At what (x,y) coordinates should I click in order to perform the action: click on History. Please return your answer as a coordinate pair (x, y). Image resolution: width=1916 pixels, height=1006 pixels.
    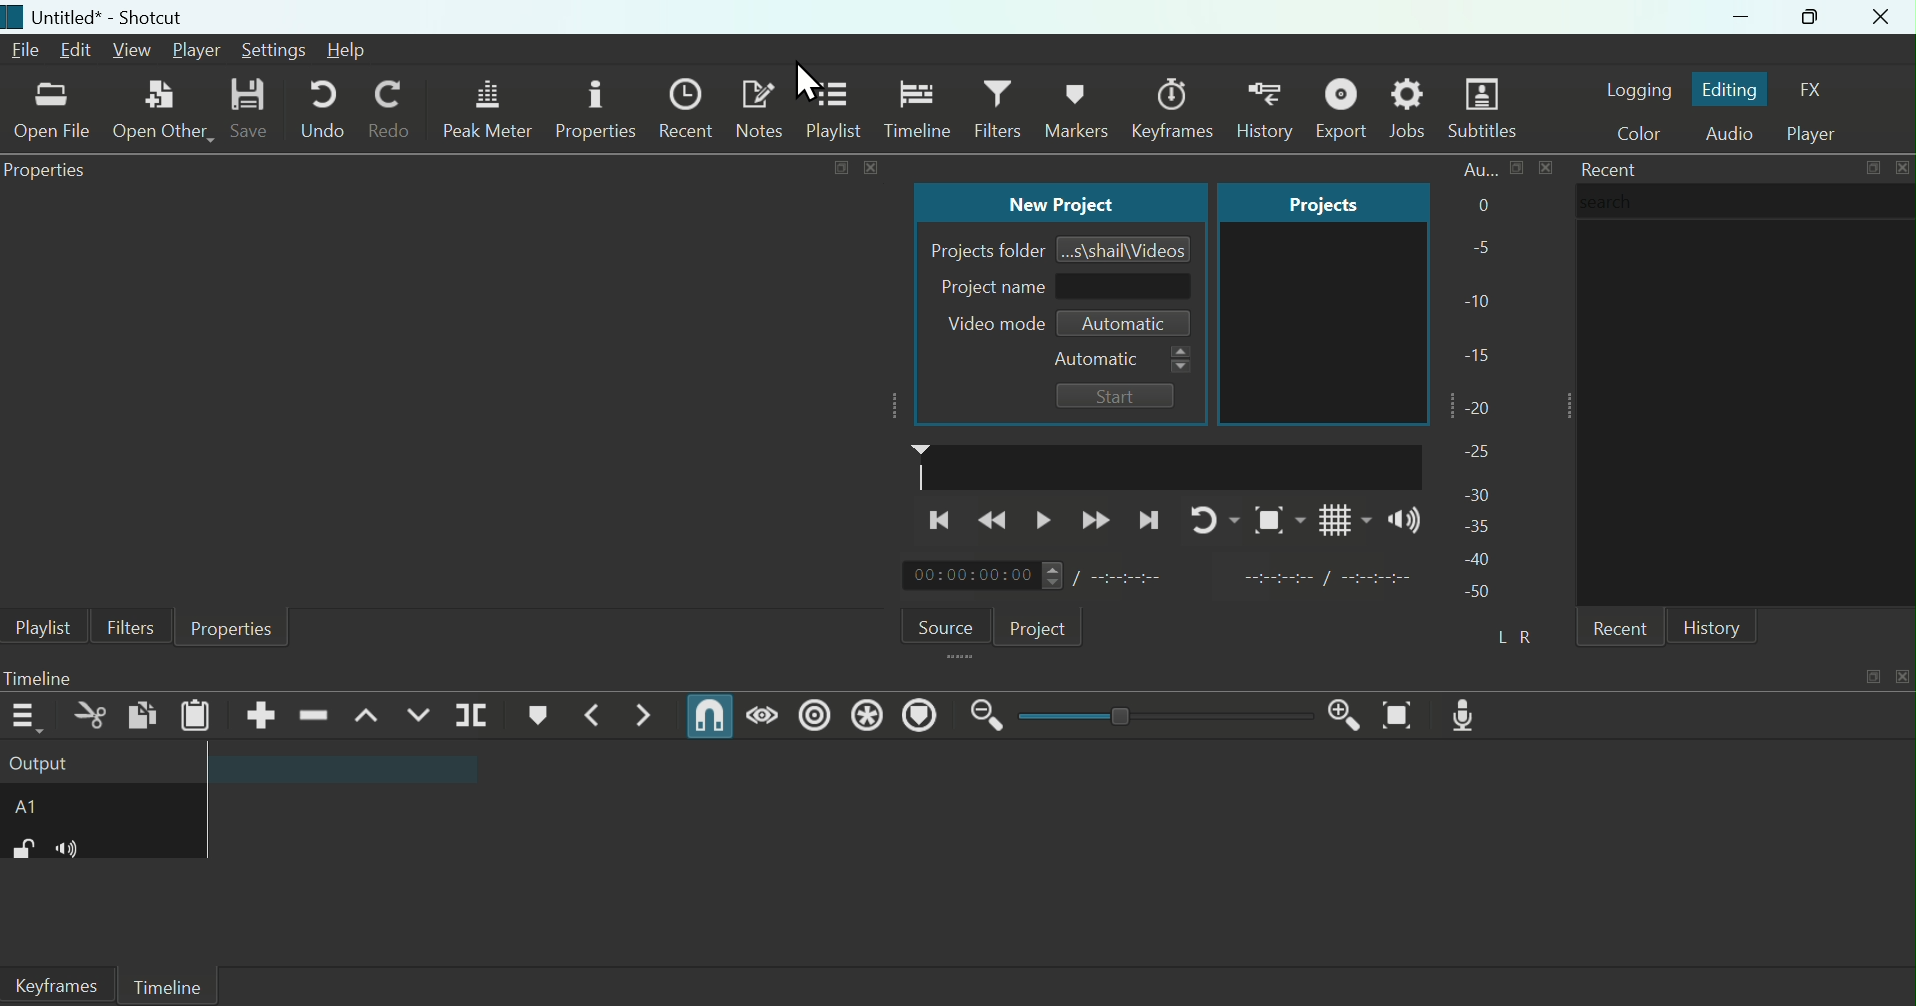
    Looking at the image, I should click on (1716, 625).